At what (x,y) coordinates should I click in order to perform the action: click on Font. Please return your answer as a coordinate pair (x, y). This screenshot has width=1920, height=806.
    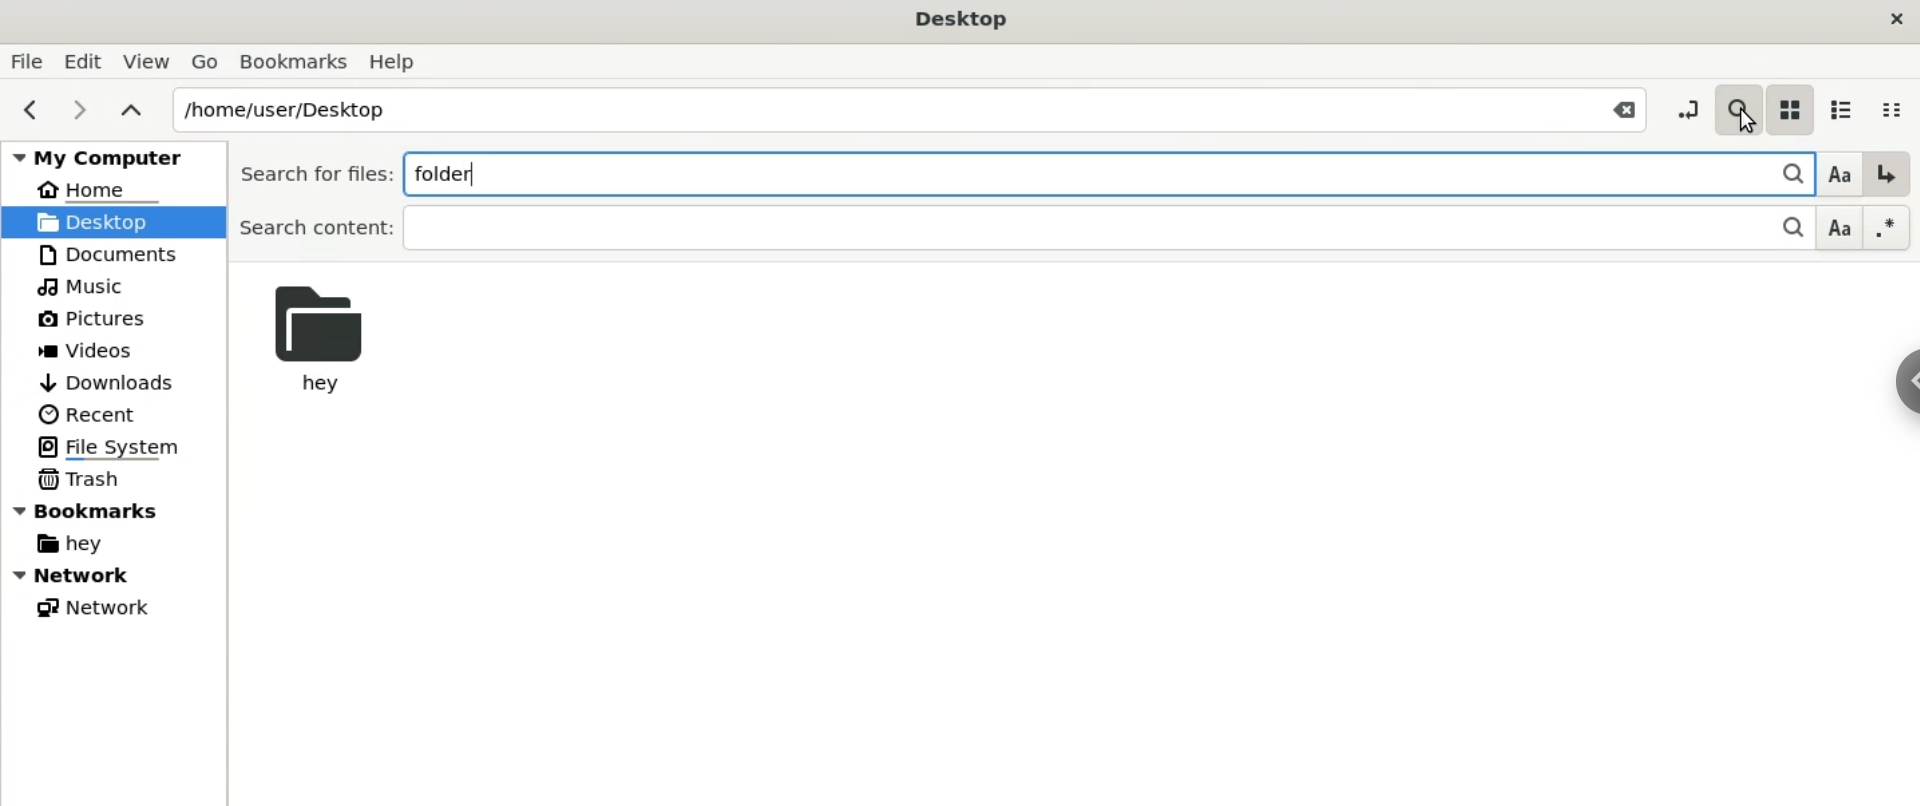
    Looking at the image, I should click on (1836, 173).